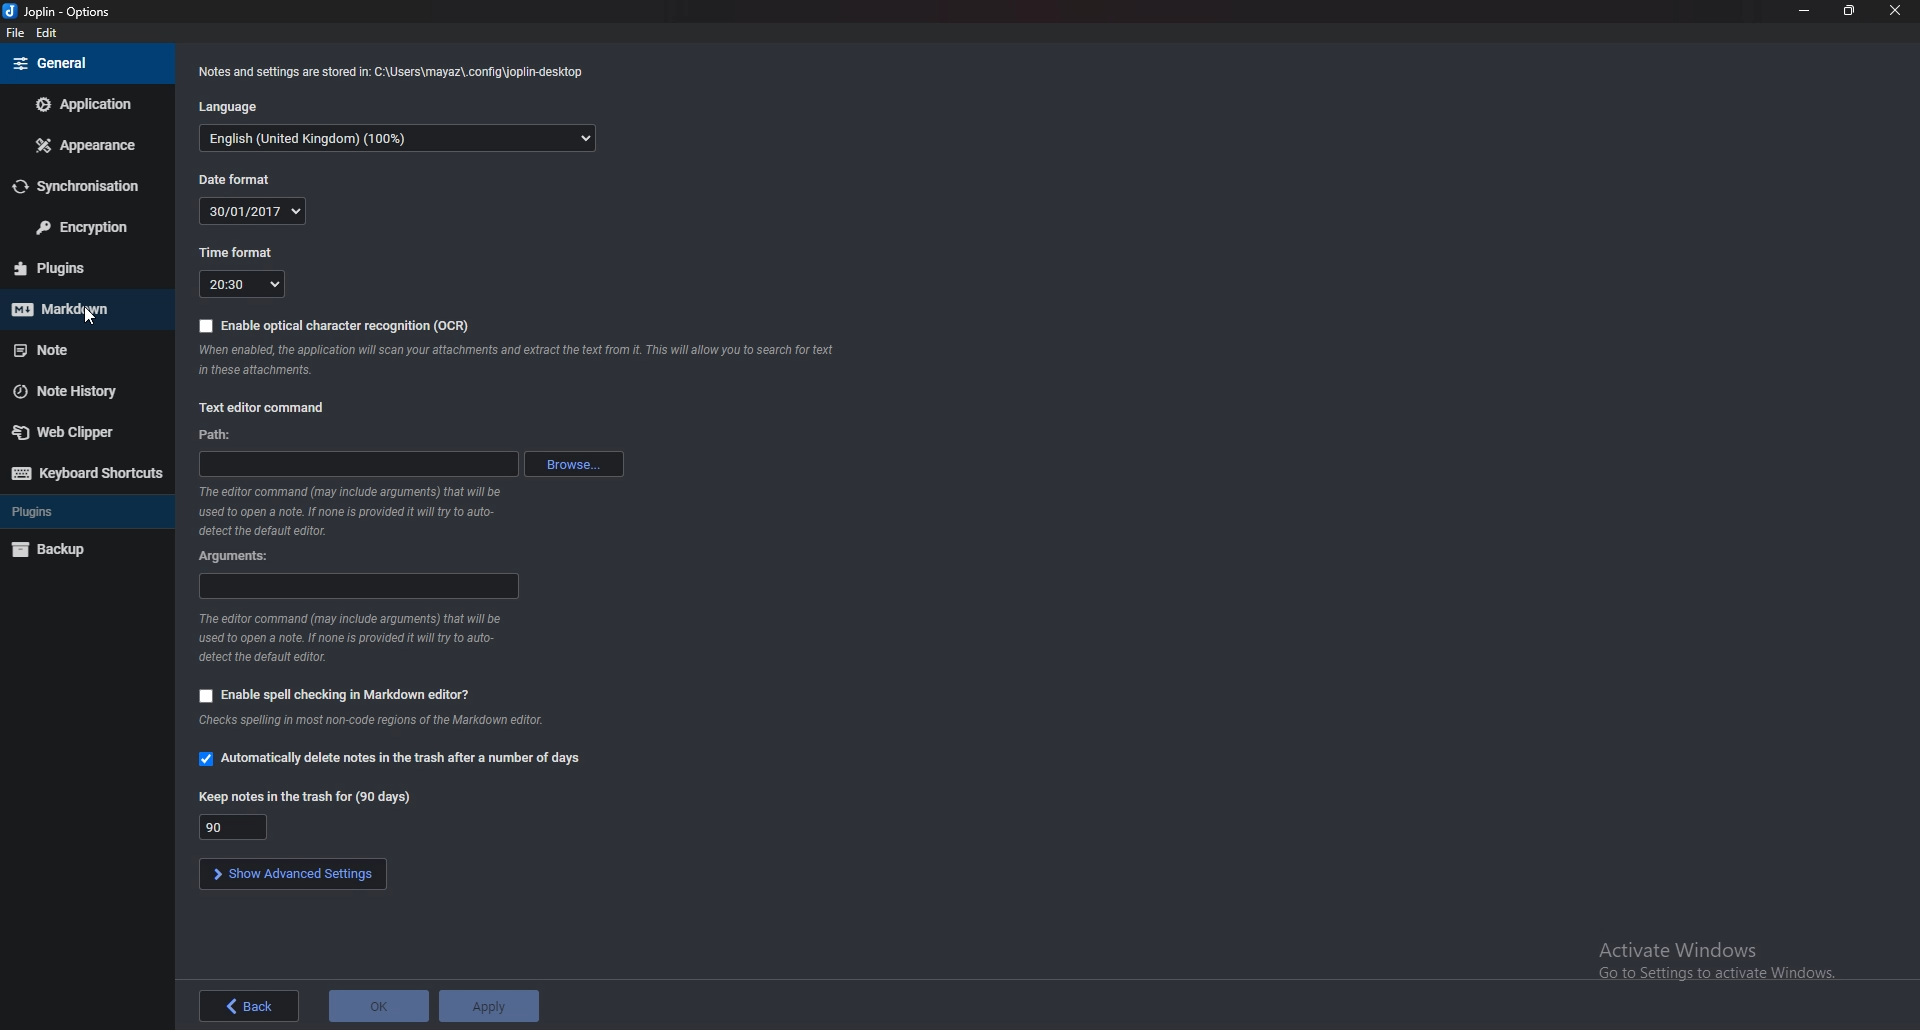 The height and width of the screenshot is (1030, 1920). I want to click on Minimize, so click(1805, 11).